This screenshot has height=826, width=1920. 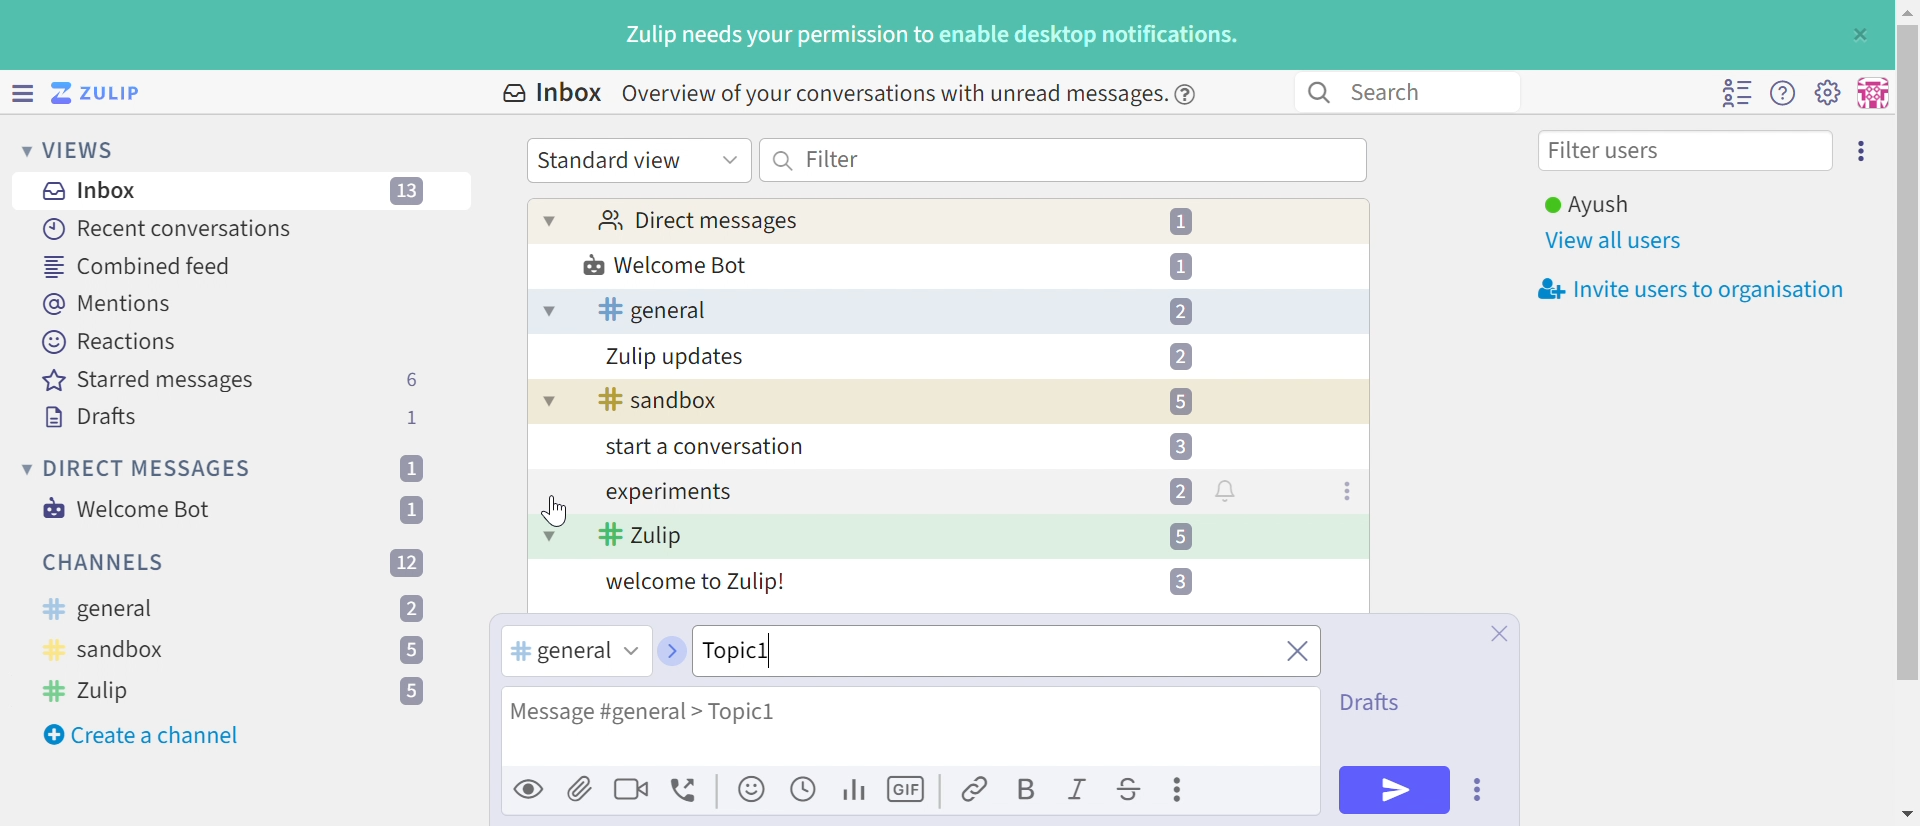 I want to click on Drop Down, so click(x=550, y=220).